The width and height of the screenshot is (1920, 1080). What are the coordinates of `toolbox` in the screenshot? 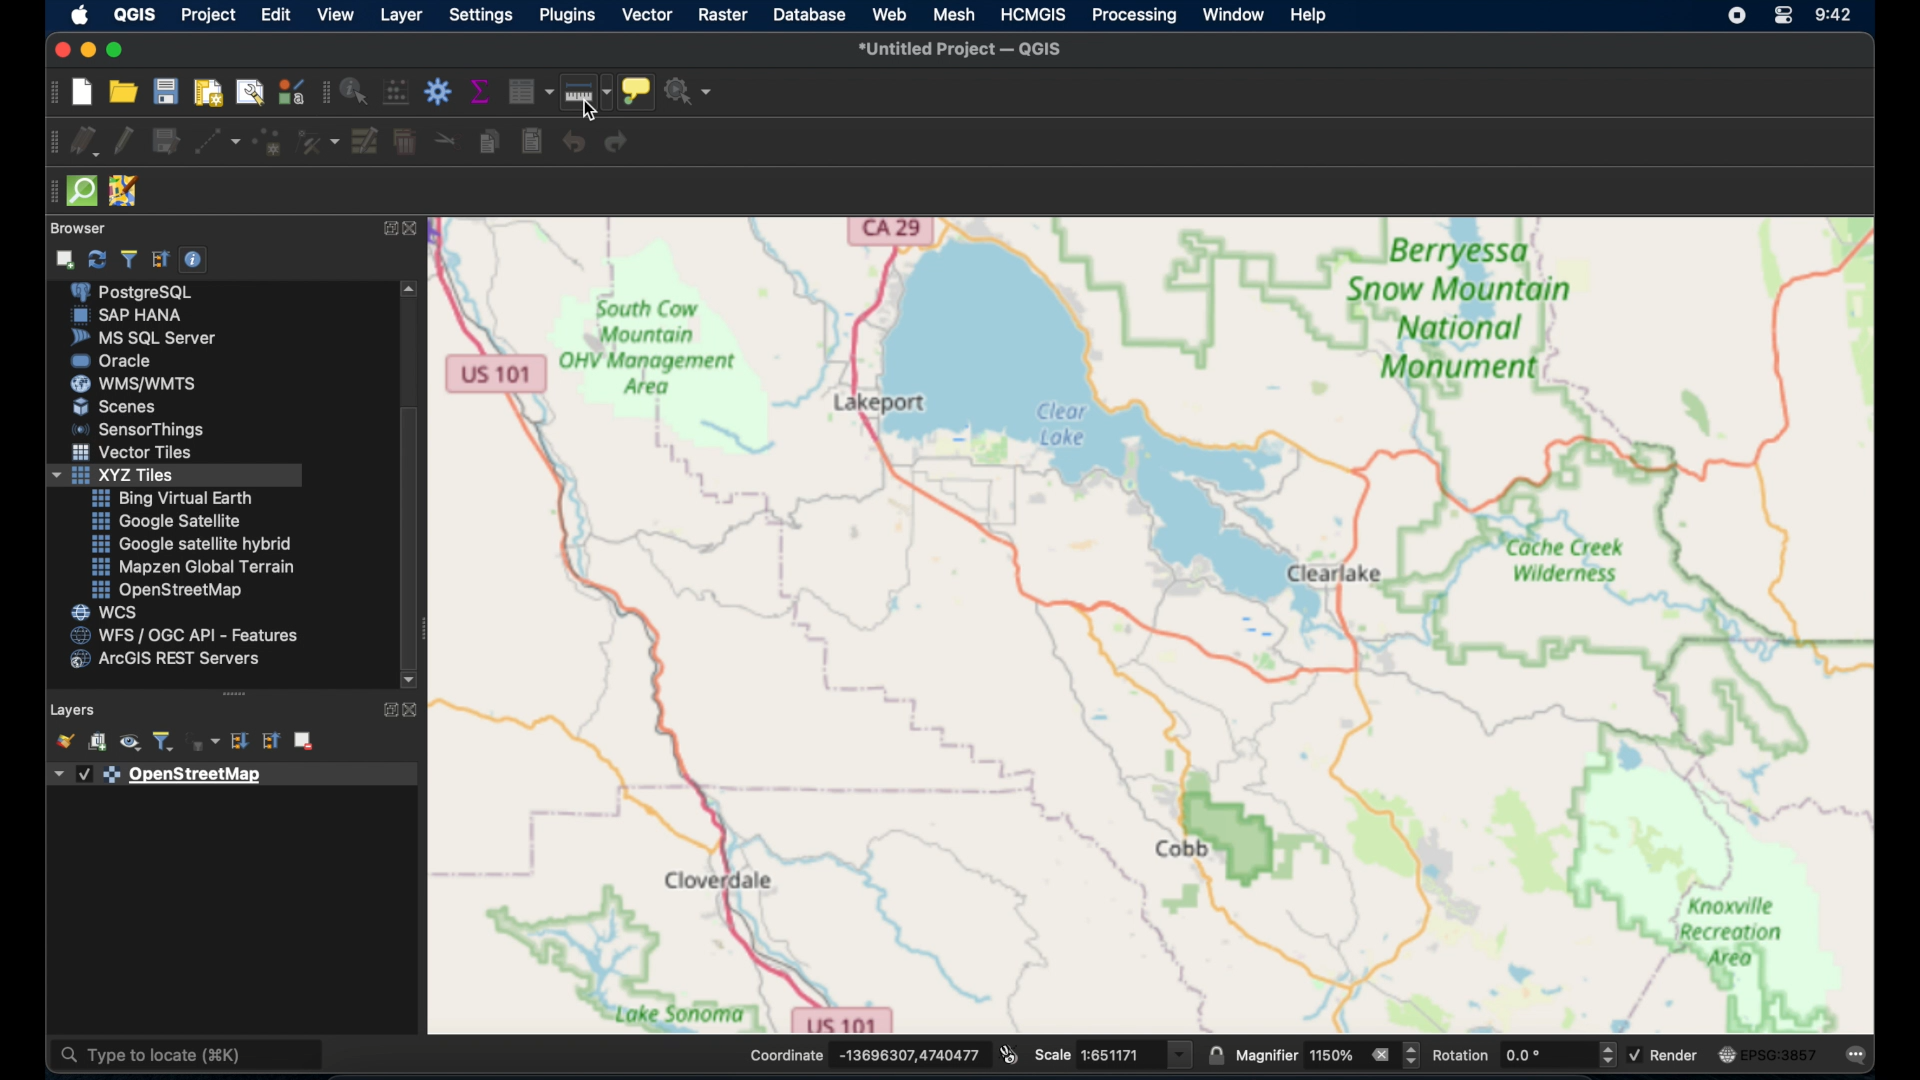 It's located at (437, 91).